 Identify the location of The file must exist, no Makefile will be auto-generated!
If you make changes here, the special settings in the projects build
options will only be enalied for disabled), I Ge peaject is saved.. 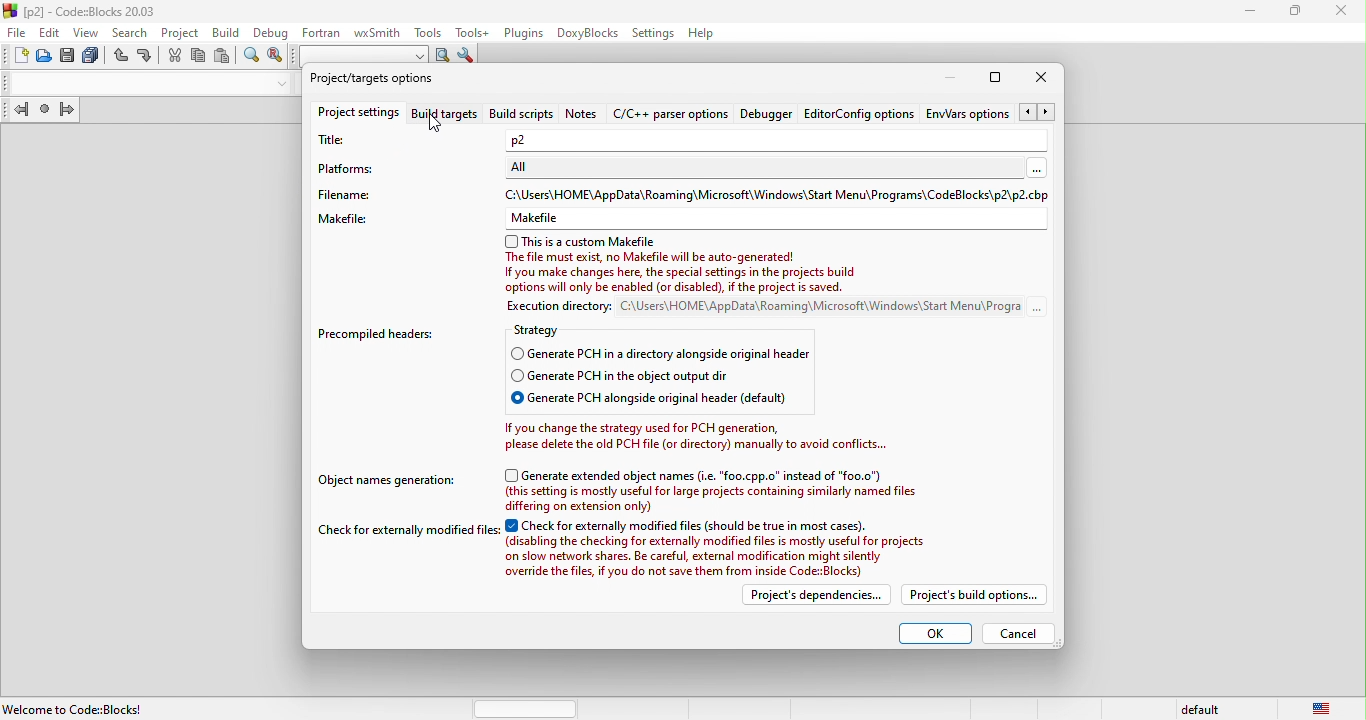
(684, 273).